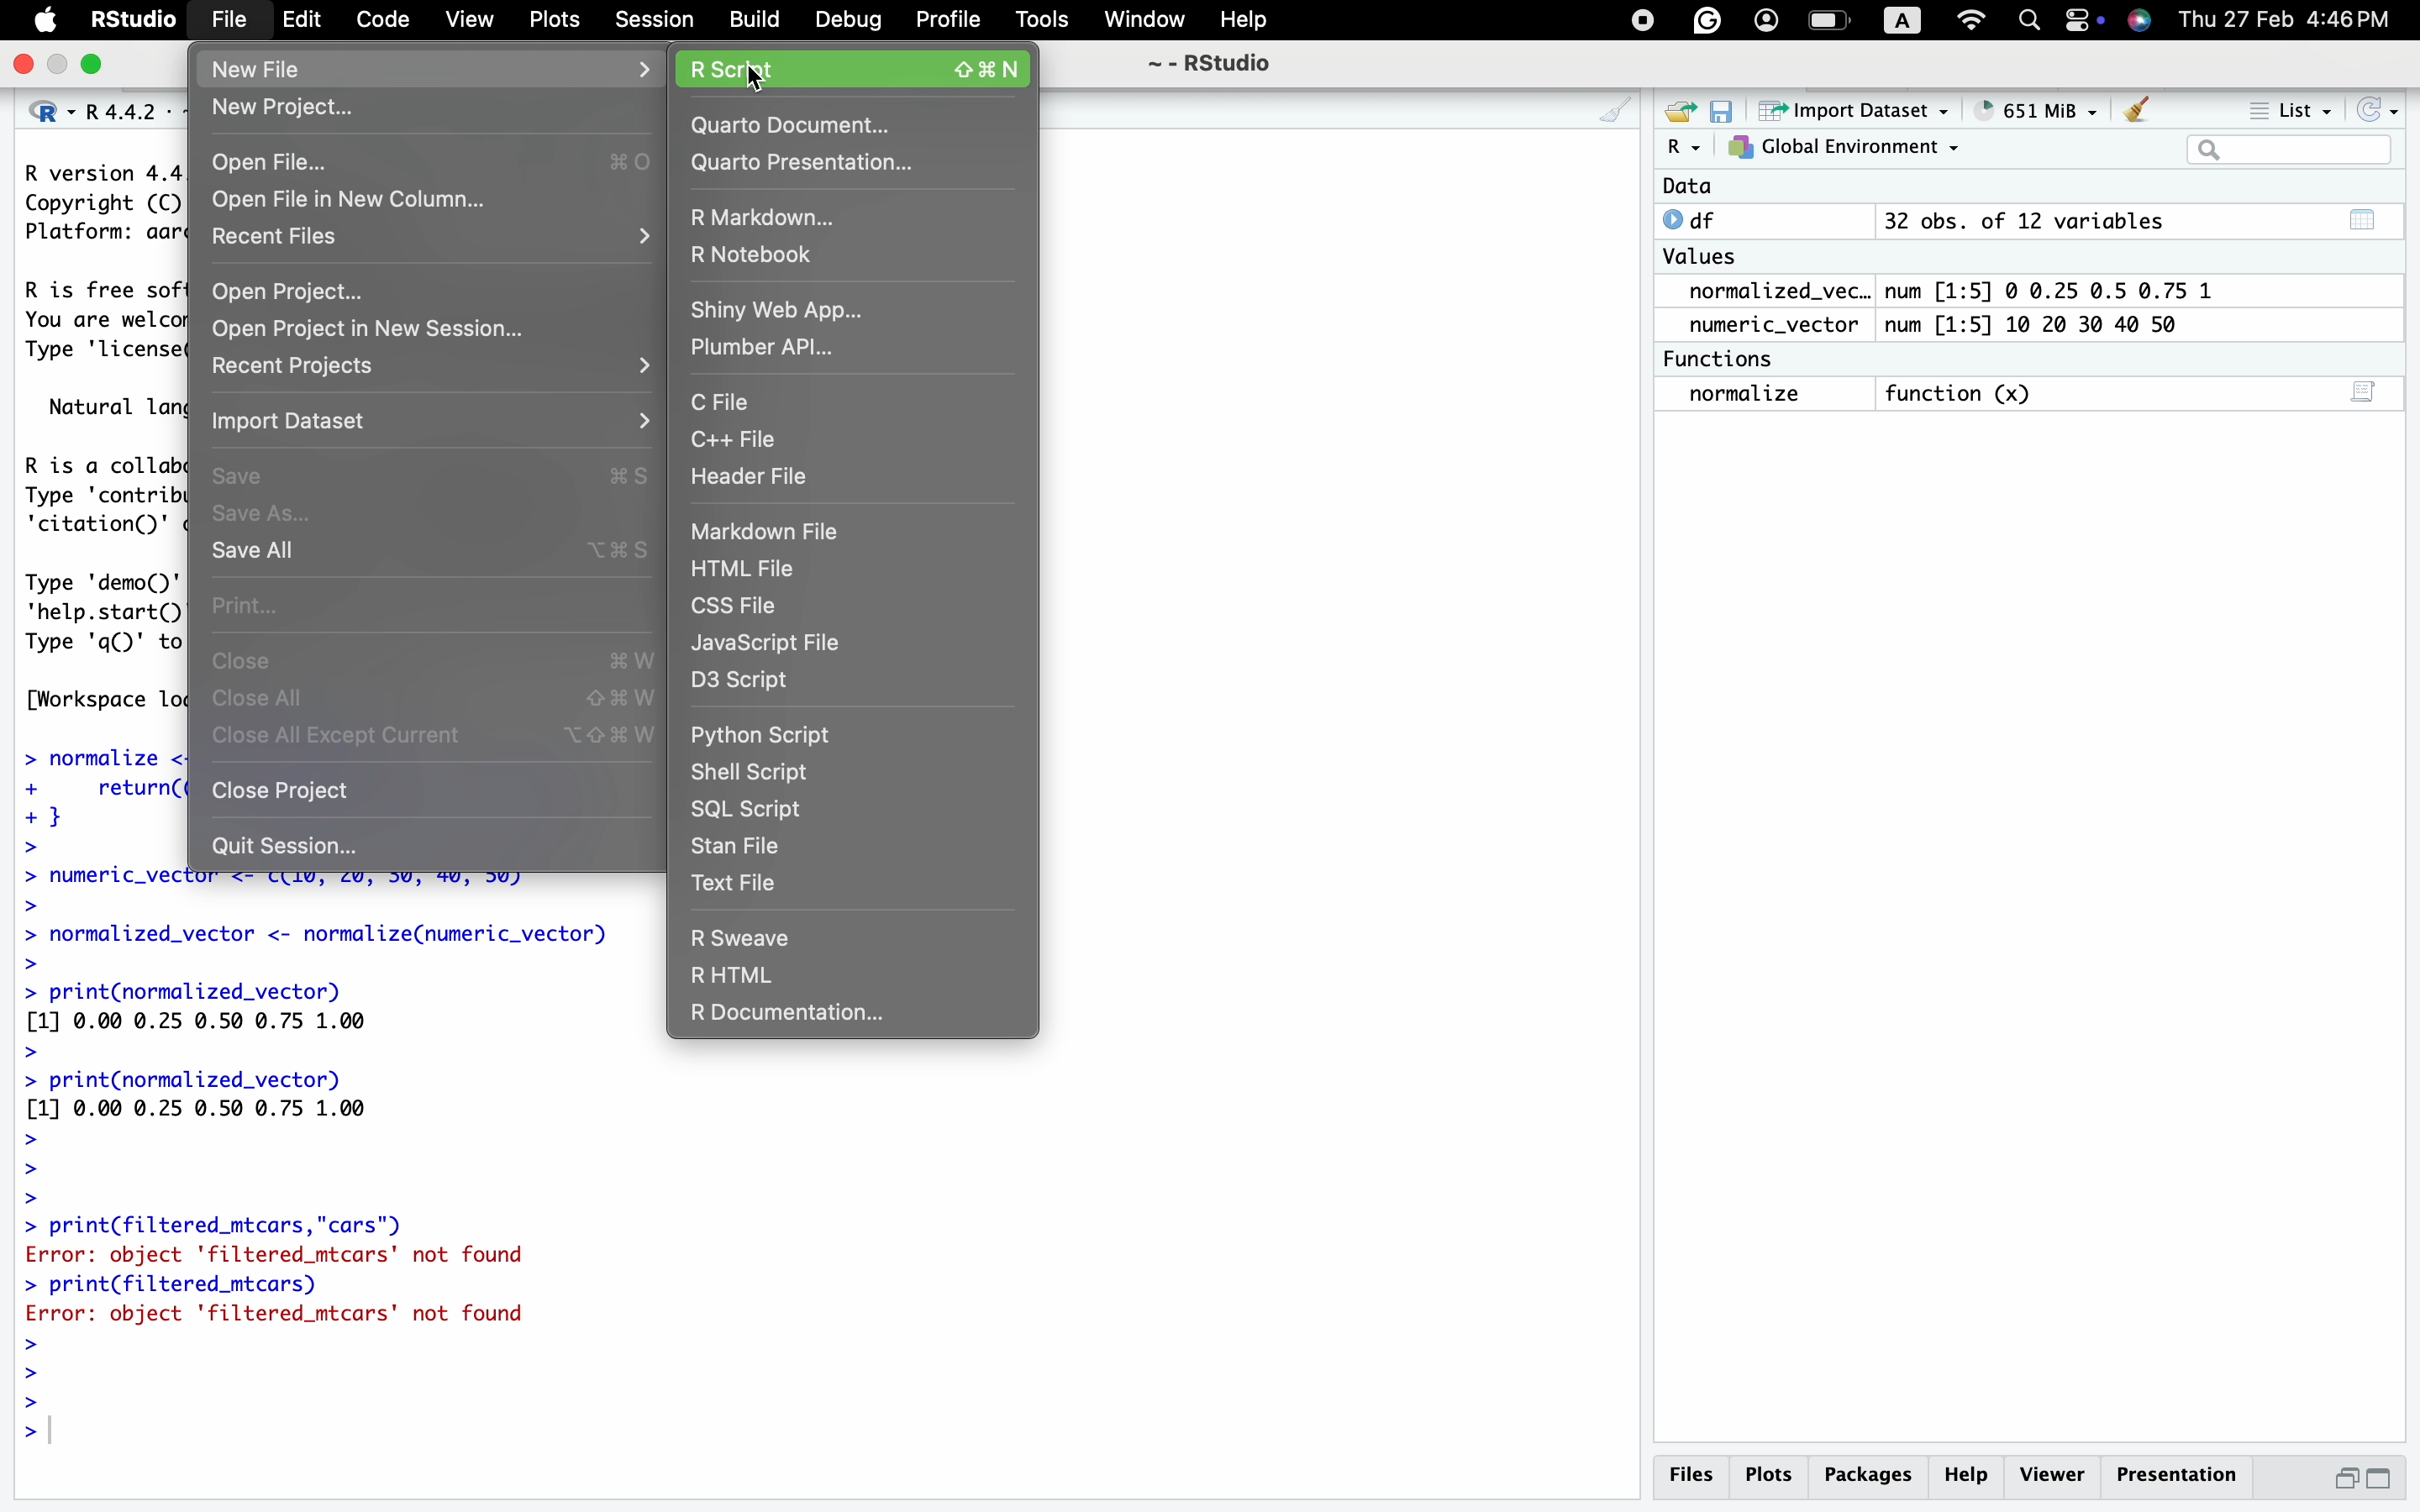 The width and height of the screenshot is (2420, 1512). Describe the element at coordinates (765, 809) in the screenshot. I see `SQL Script` at that location.